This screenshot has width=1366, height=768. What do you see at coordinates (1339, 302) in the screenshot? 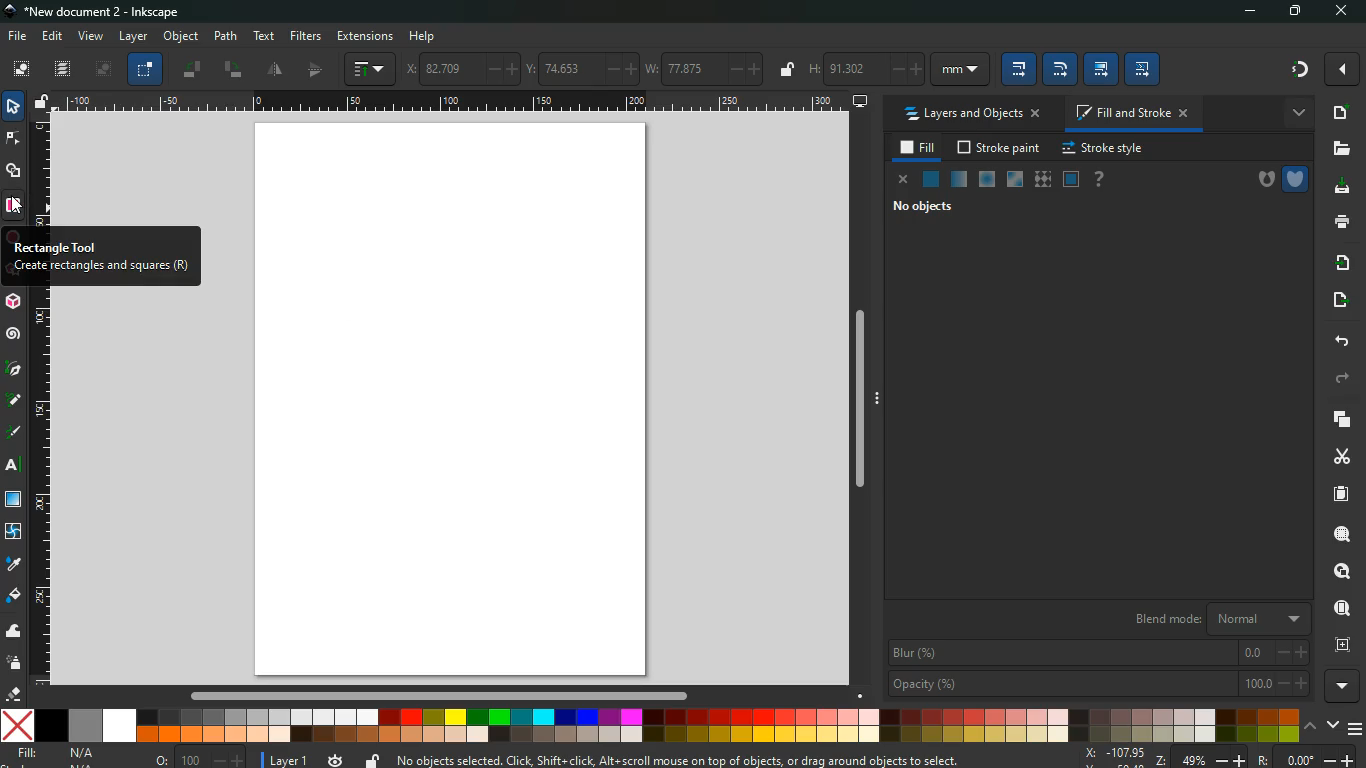
I see `send` at bounding box center [1339, 302].